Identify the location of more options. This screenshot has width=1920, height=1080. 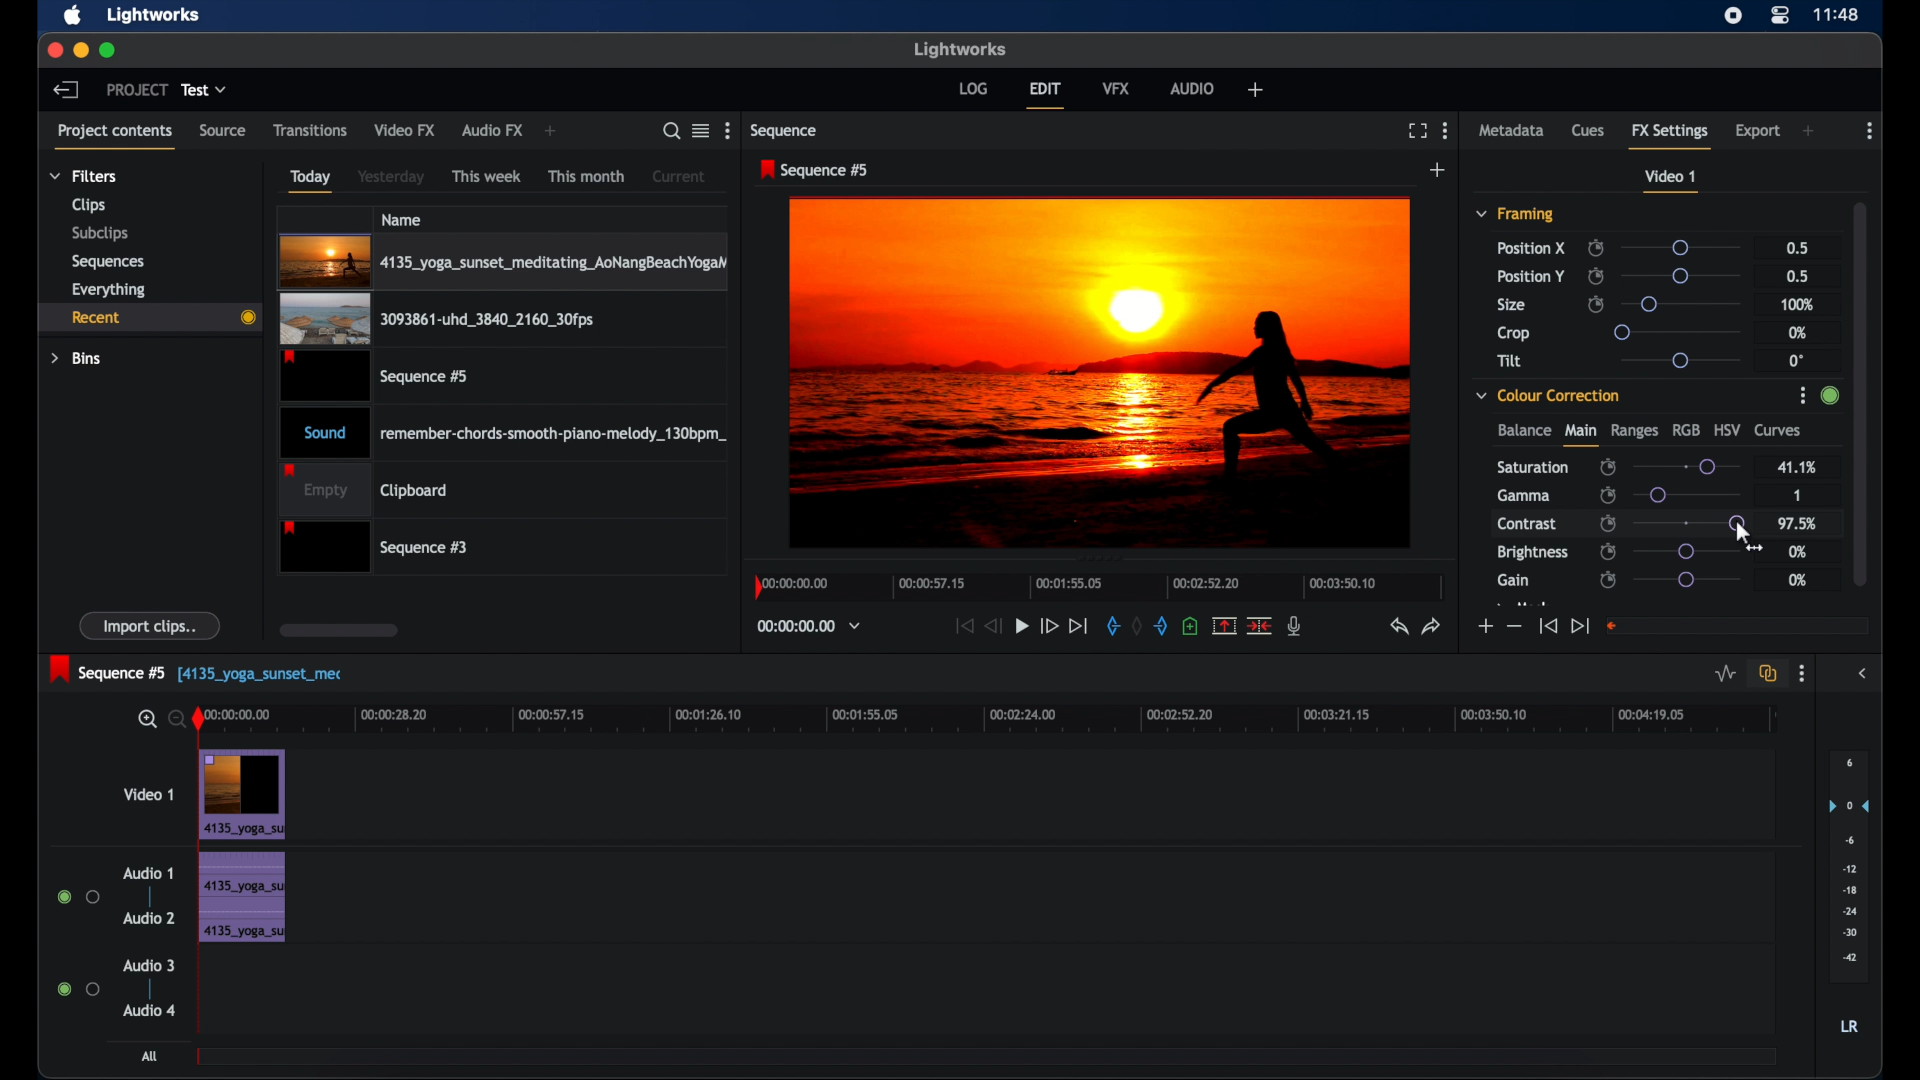
(1802, 674).